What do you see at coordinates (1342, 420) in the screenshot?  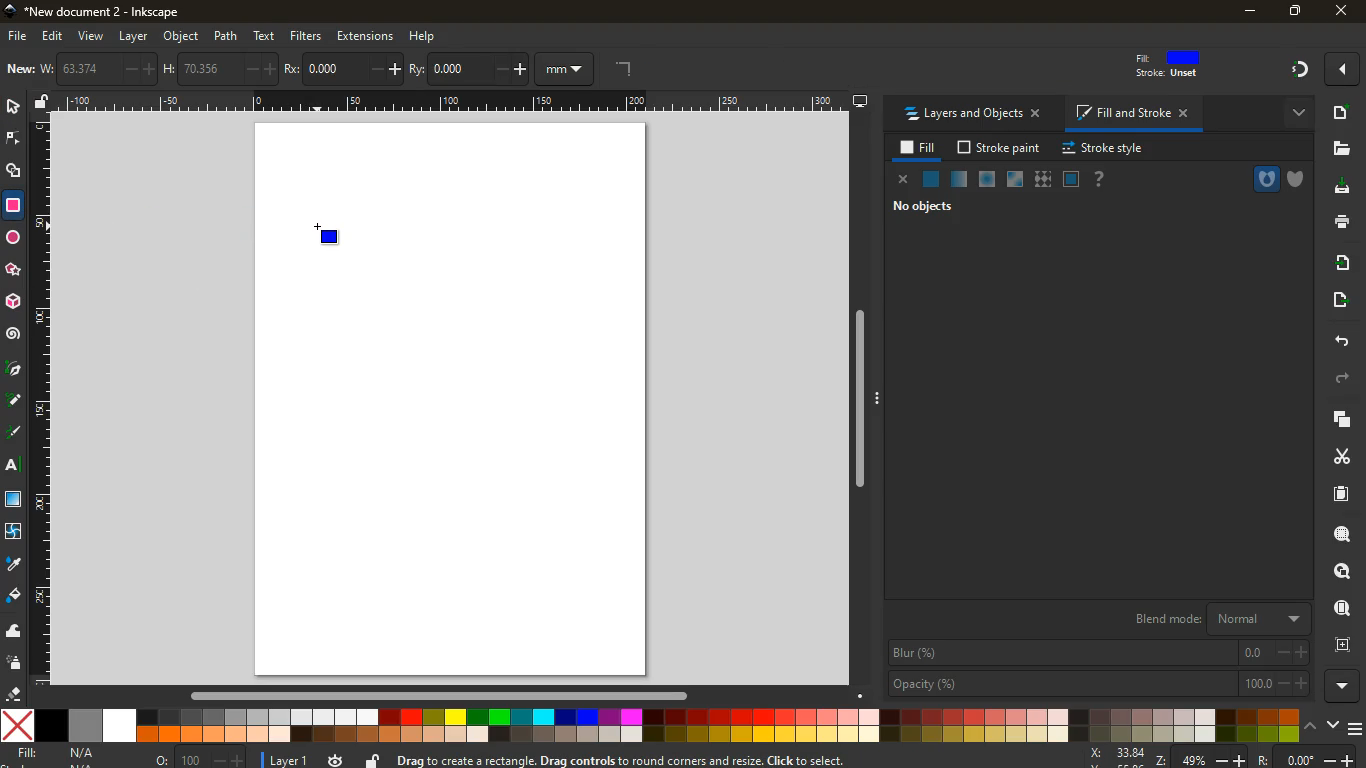 I see `layers` at bounding box center [1342, 420].